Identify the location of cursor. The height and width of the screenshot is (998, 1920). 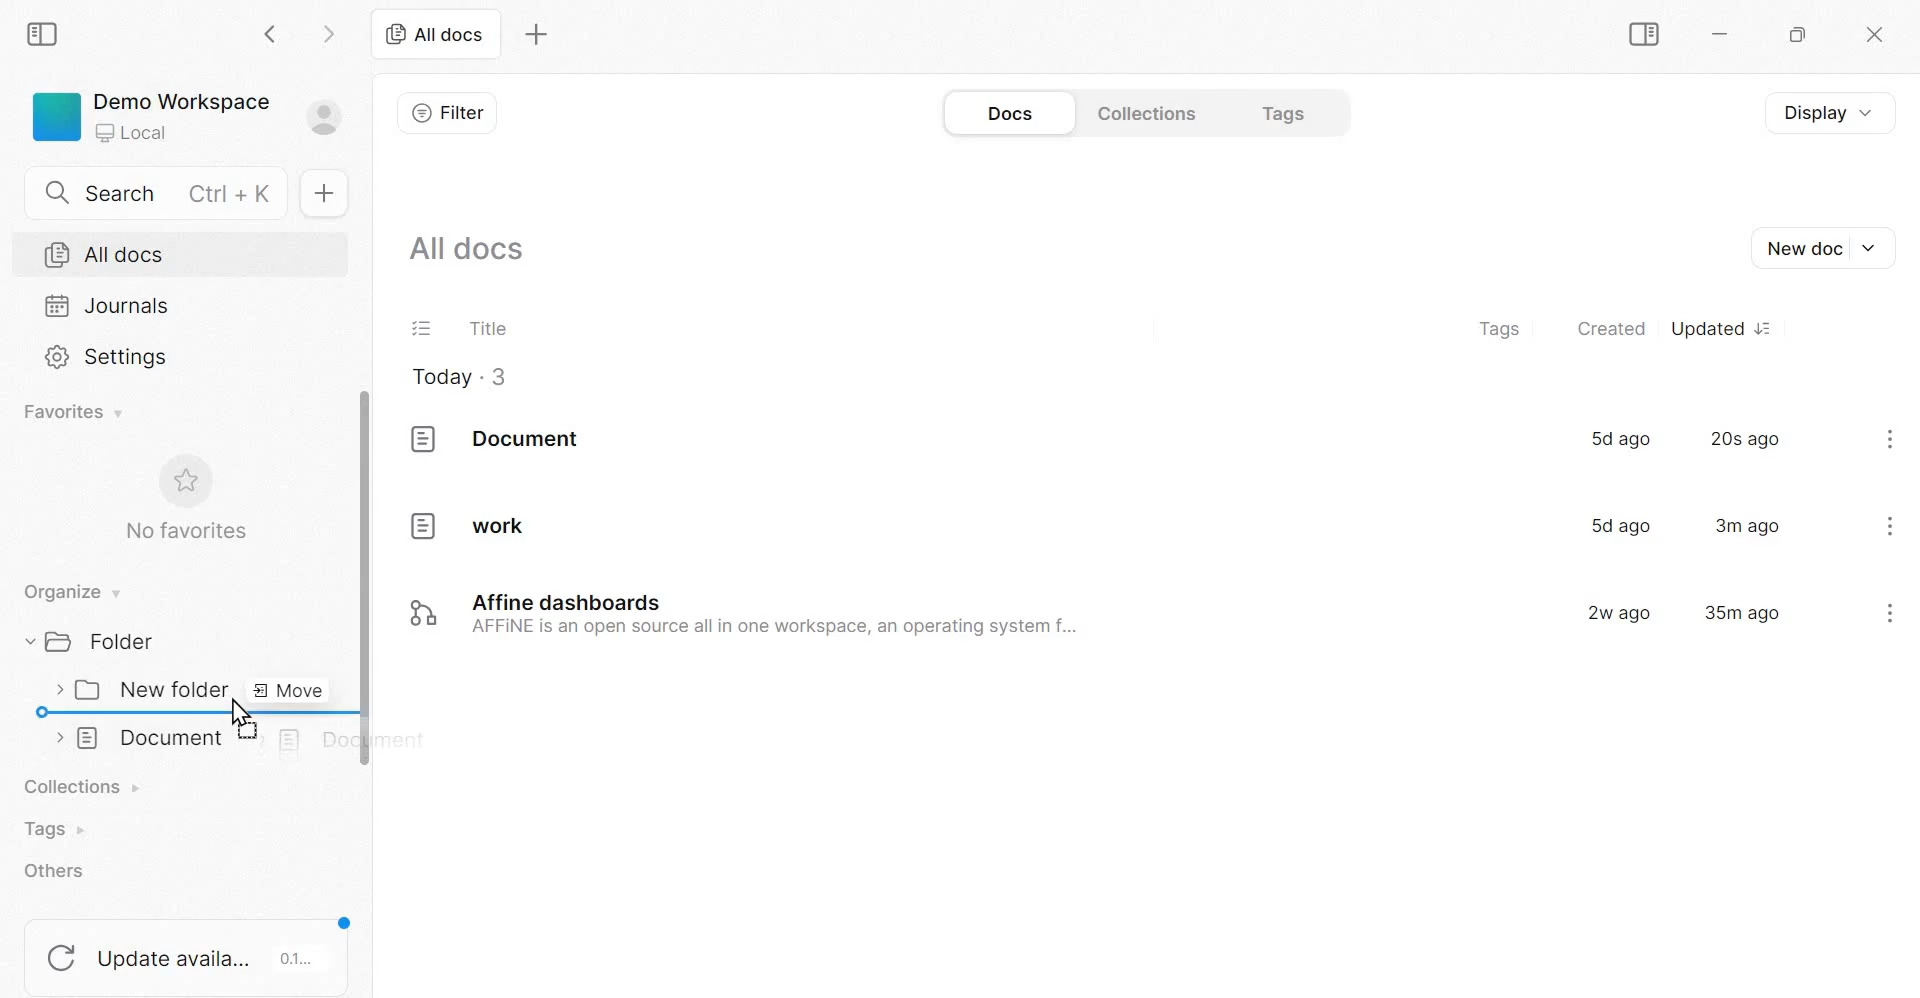
(238, 711).